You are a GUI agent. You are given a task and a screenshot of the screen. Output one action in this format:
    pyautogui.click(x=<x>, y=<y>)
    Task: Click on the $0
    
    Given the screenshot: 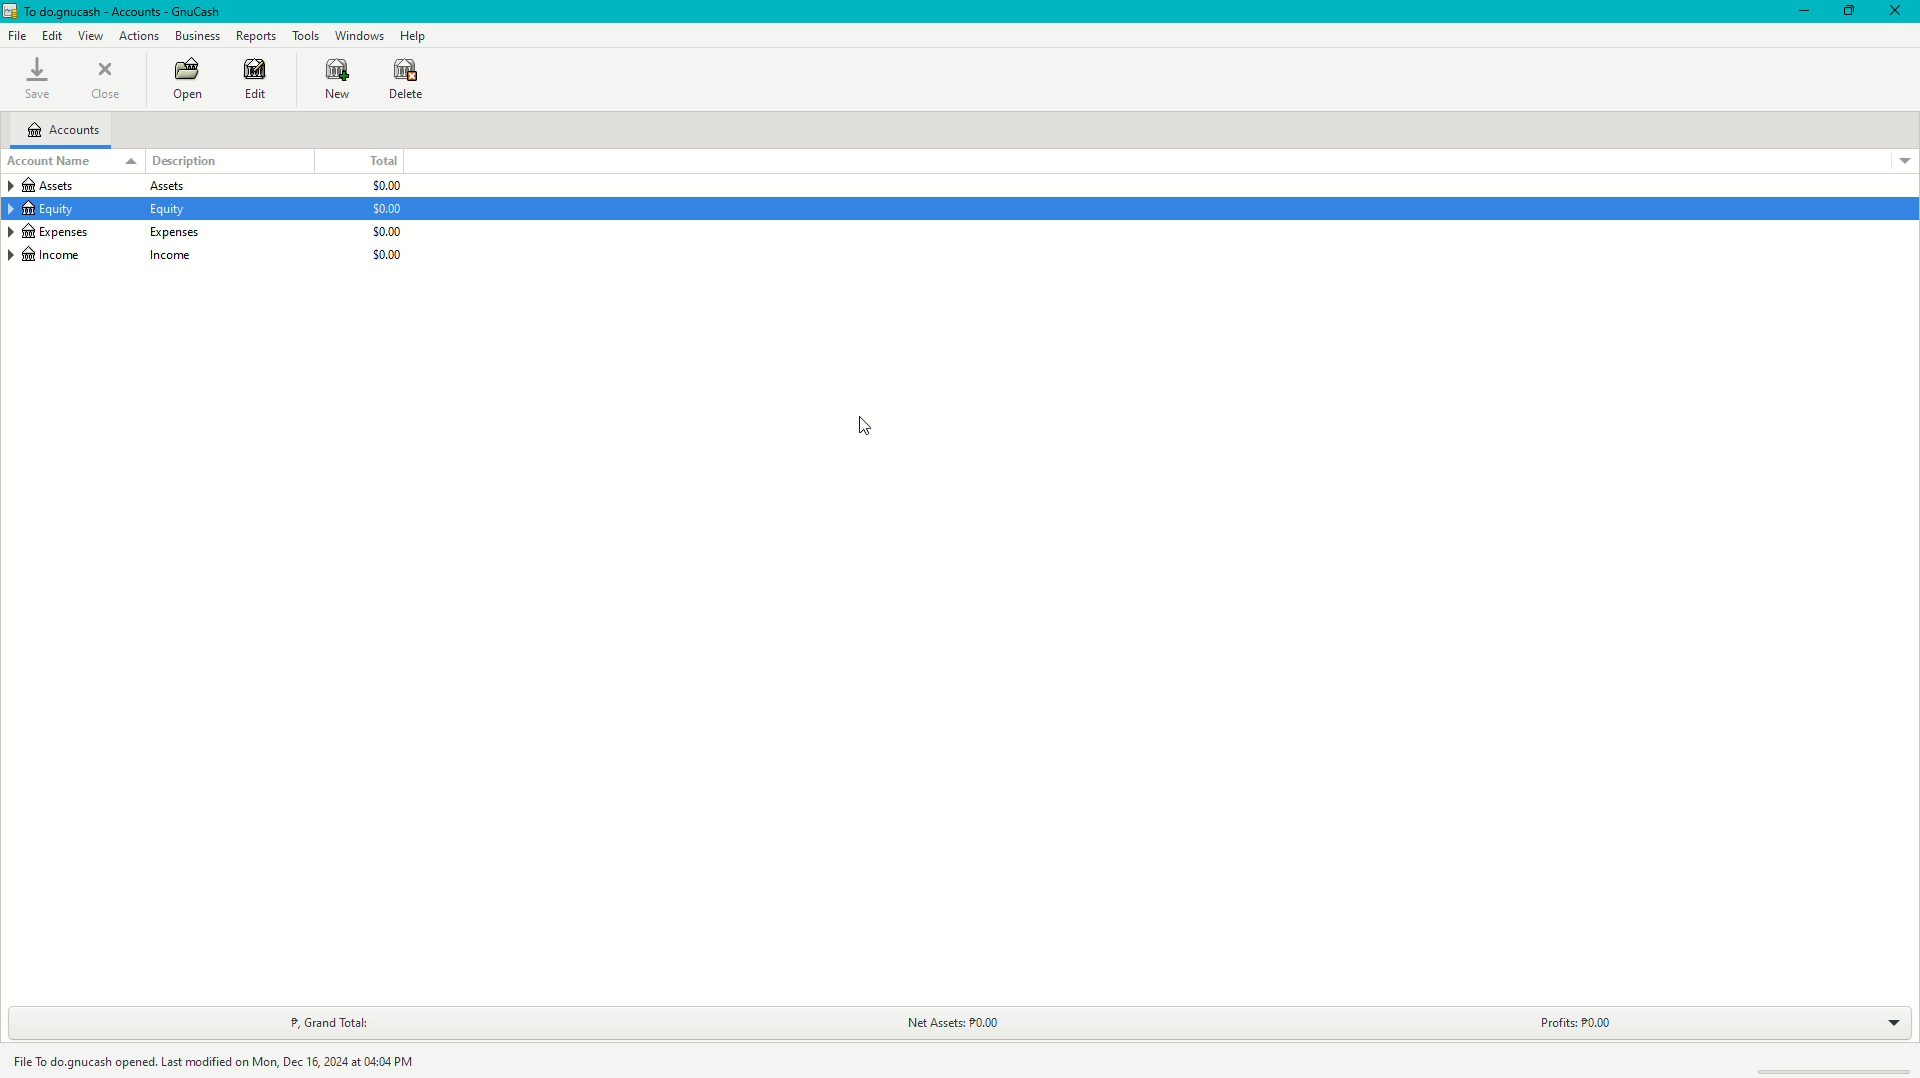 What is the action you would take?
    pyautogui.click(x=386, y=229)
    